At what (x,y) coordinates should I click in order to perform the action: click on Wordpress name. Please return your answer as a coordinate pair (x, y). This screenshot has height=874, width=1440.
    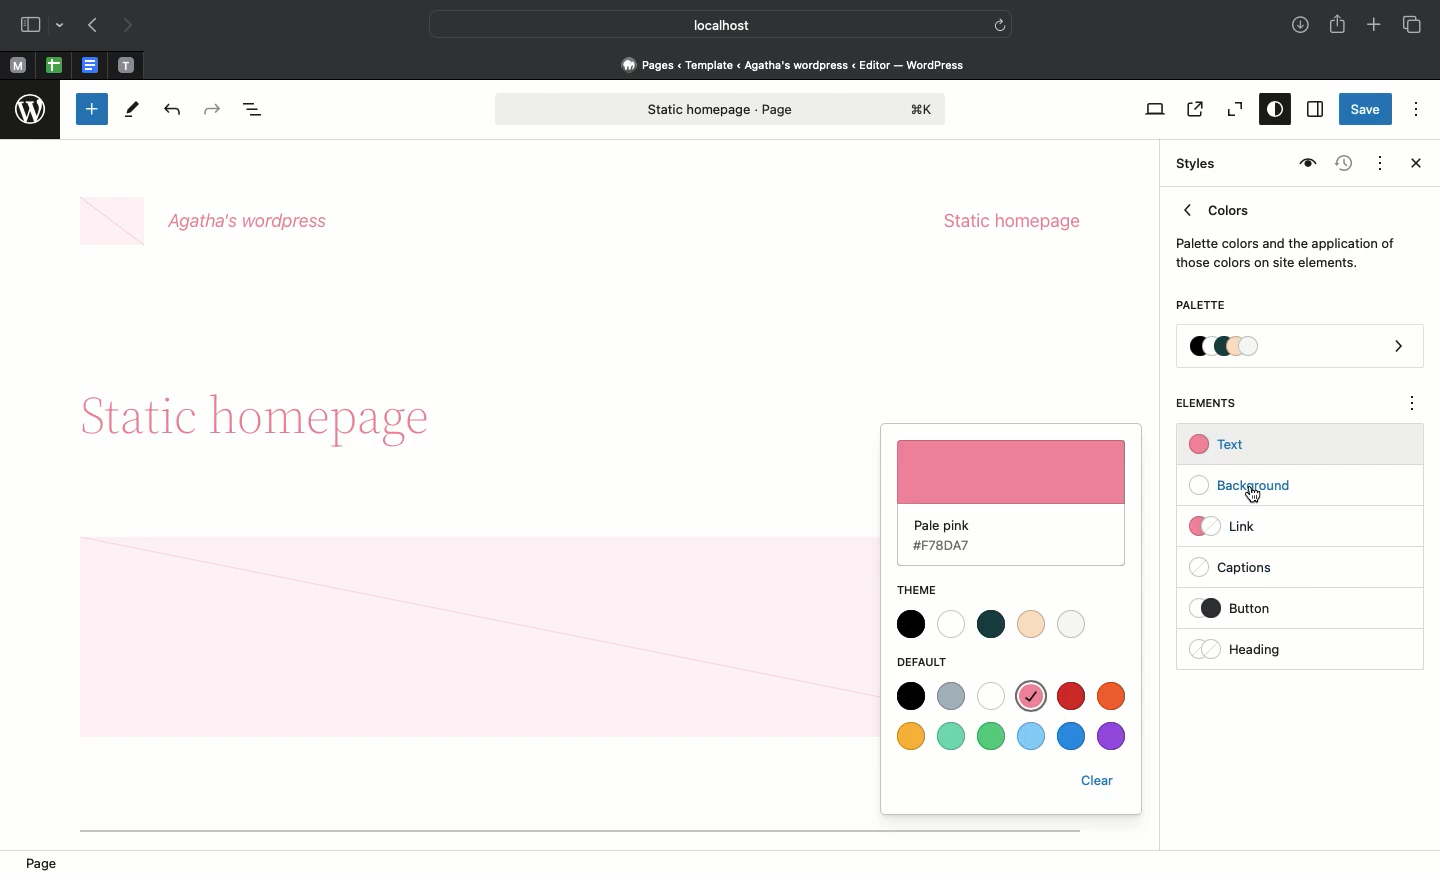
    Looking at the image, I should click on (208, 222).